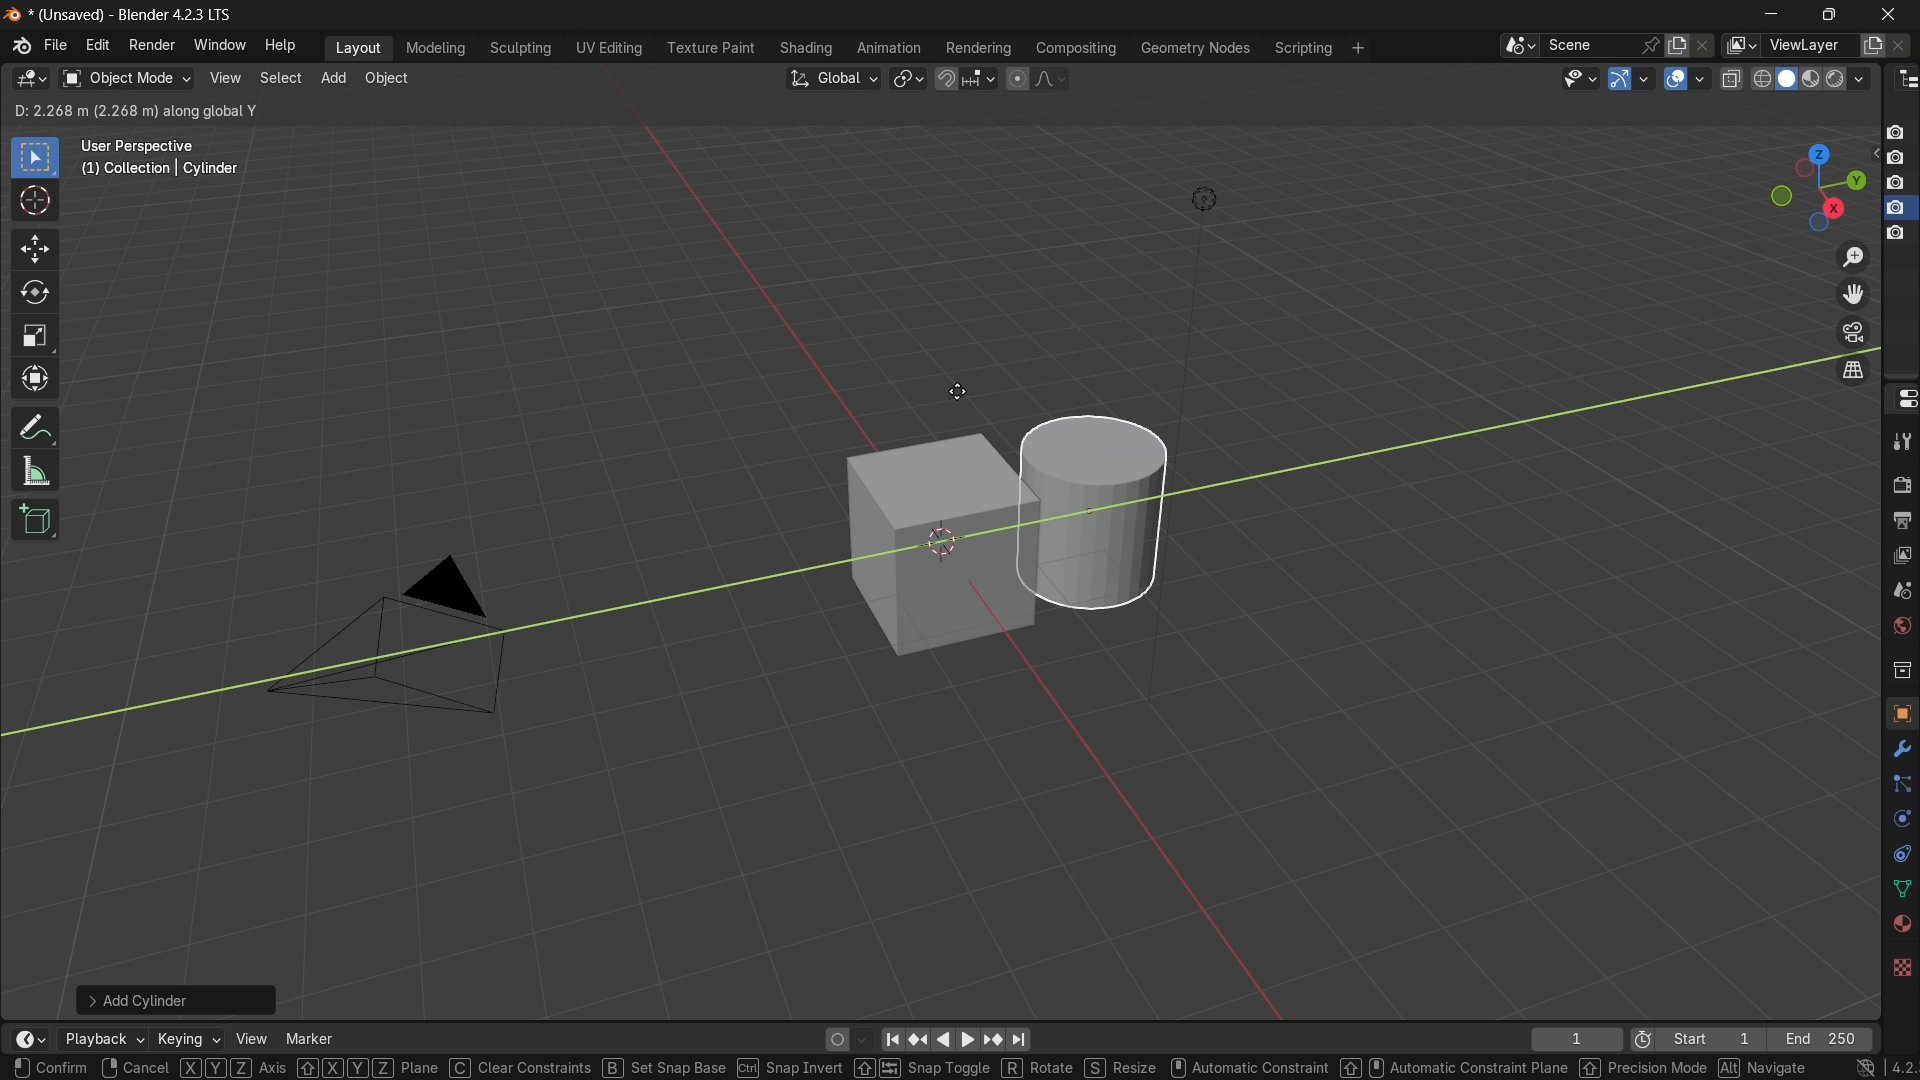 The height and width of the screenshot is (1080, 1920). Describe the element at coordinates (1898, 483) in the screenshot. I see `render` at that location.